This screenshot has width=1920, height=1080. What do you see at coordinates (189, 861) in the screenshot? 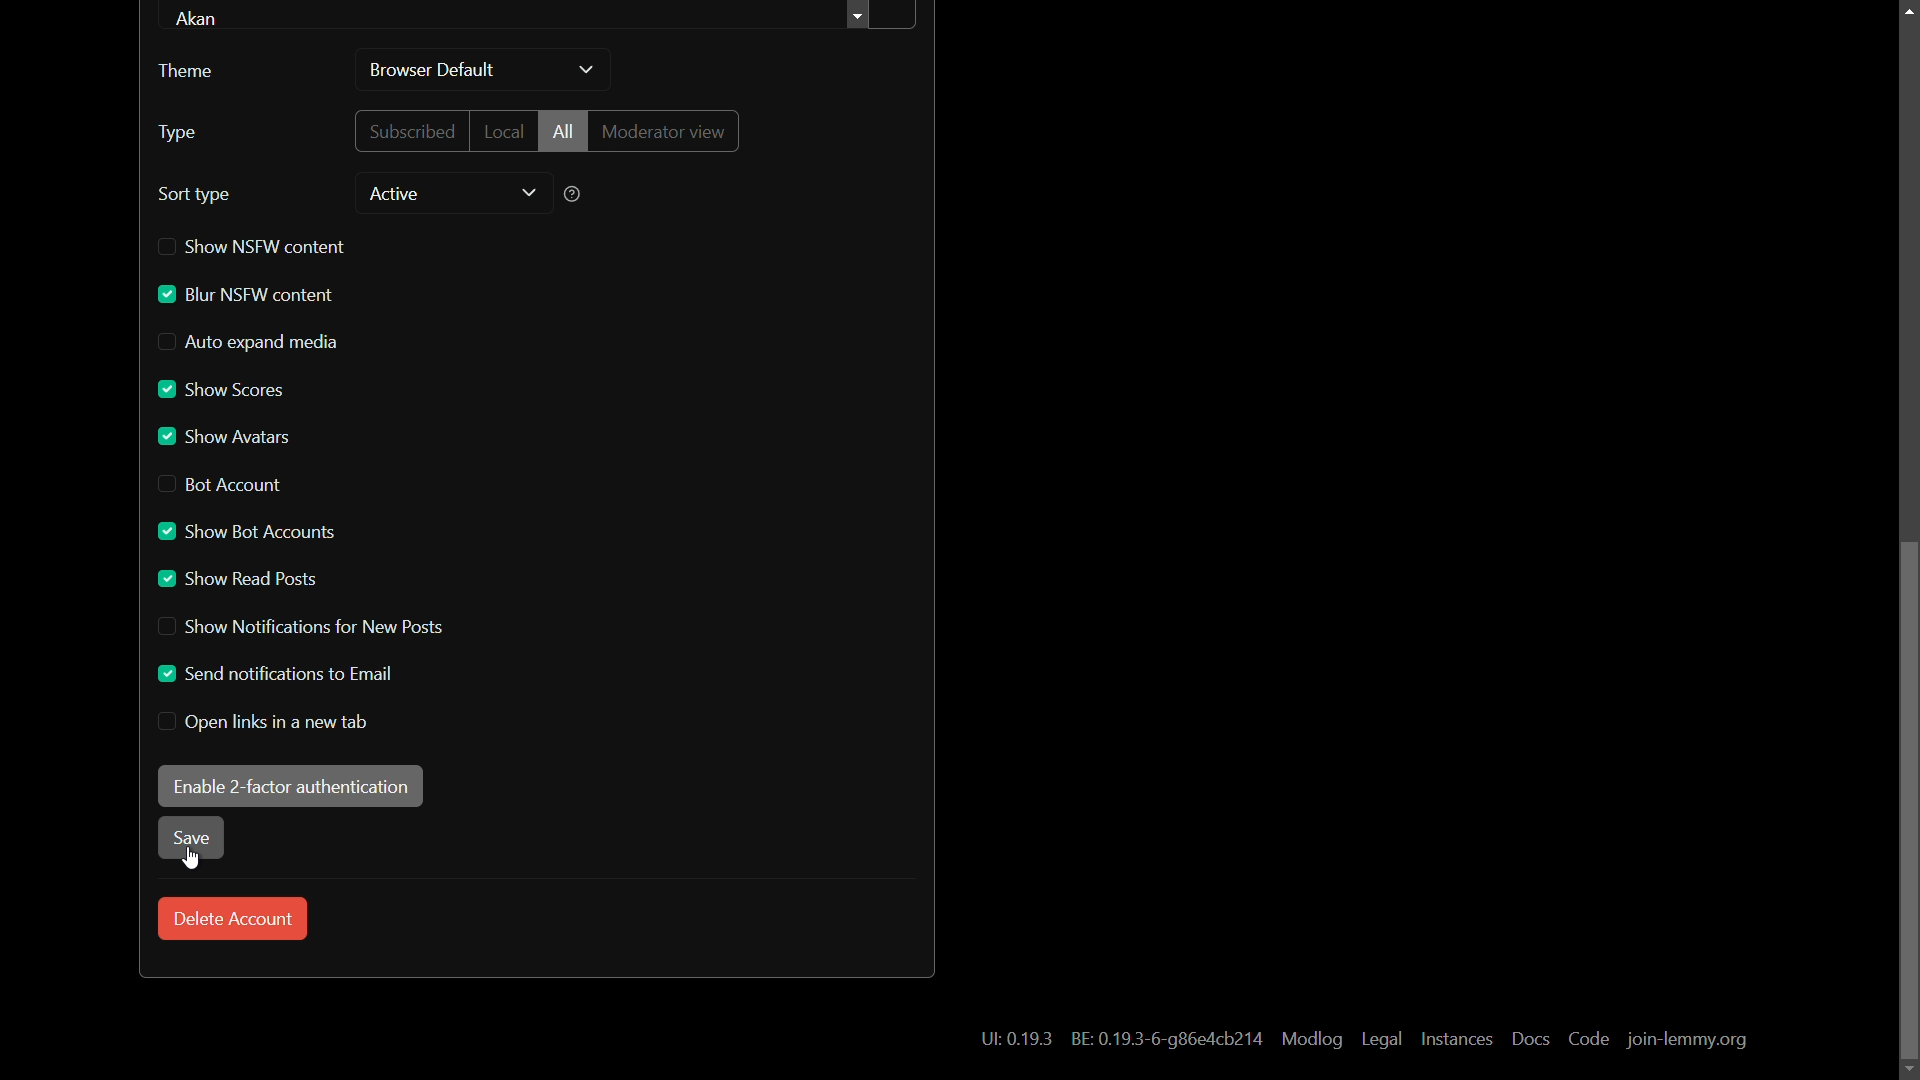
I see `cursor` at bounding box center [189, 861].